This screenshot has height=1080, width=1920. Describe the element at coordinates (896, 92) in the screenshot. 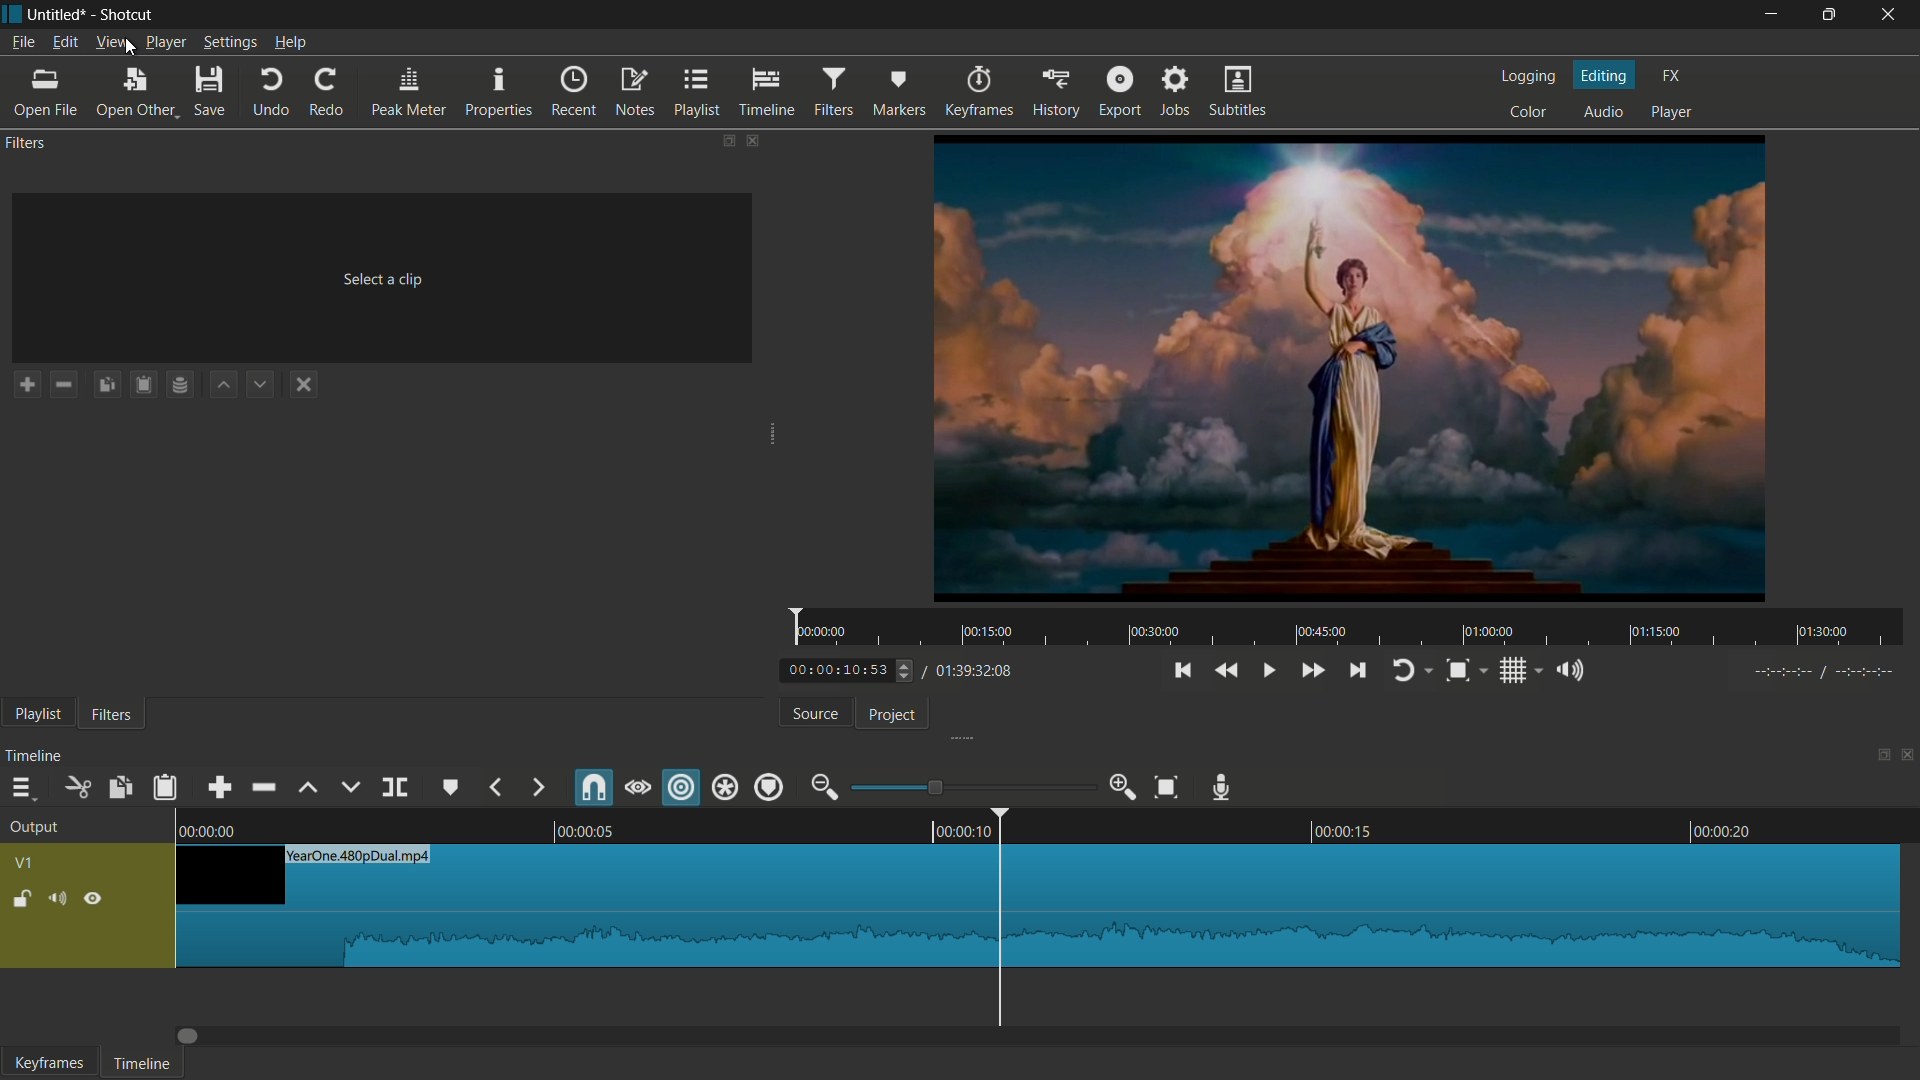

I see `markers` at that location.